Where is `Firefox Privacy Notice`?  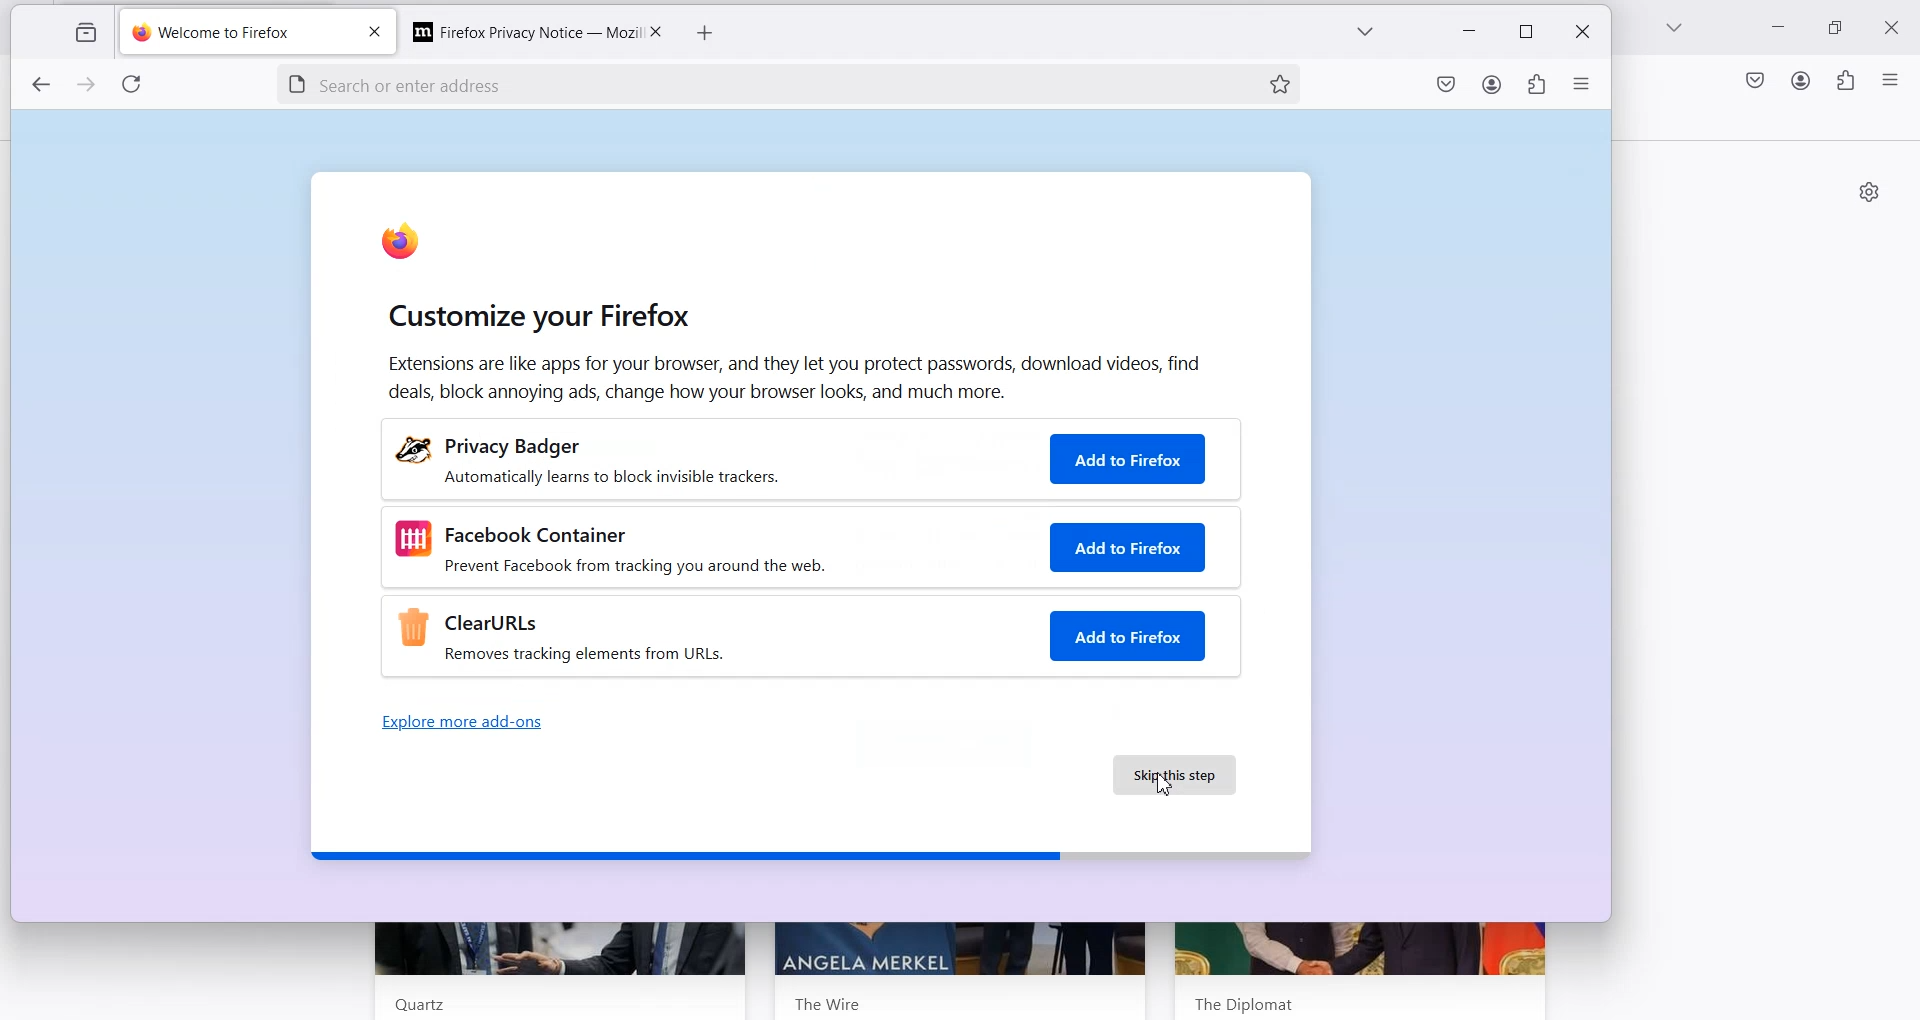 Firefox Privacy Notice is located at coordinates (516, 30).